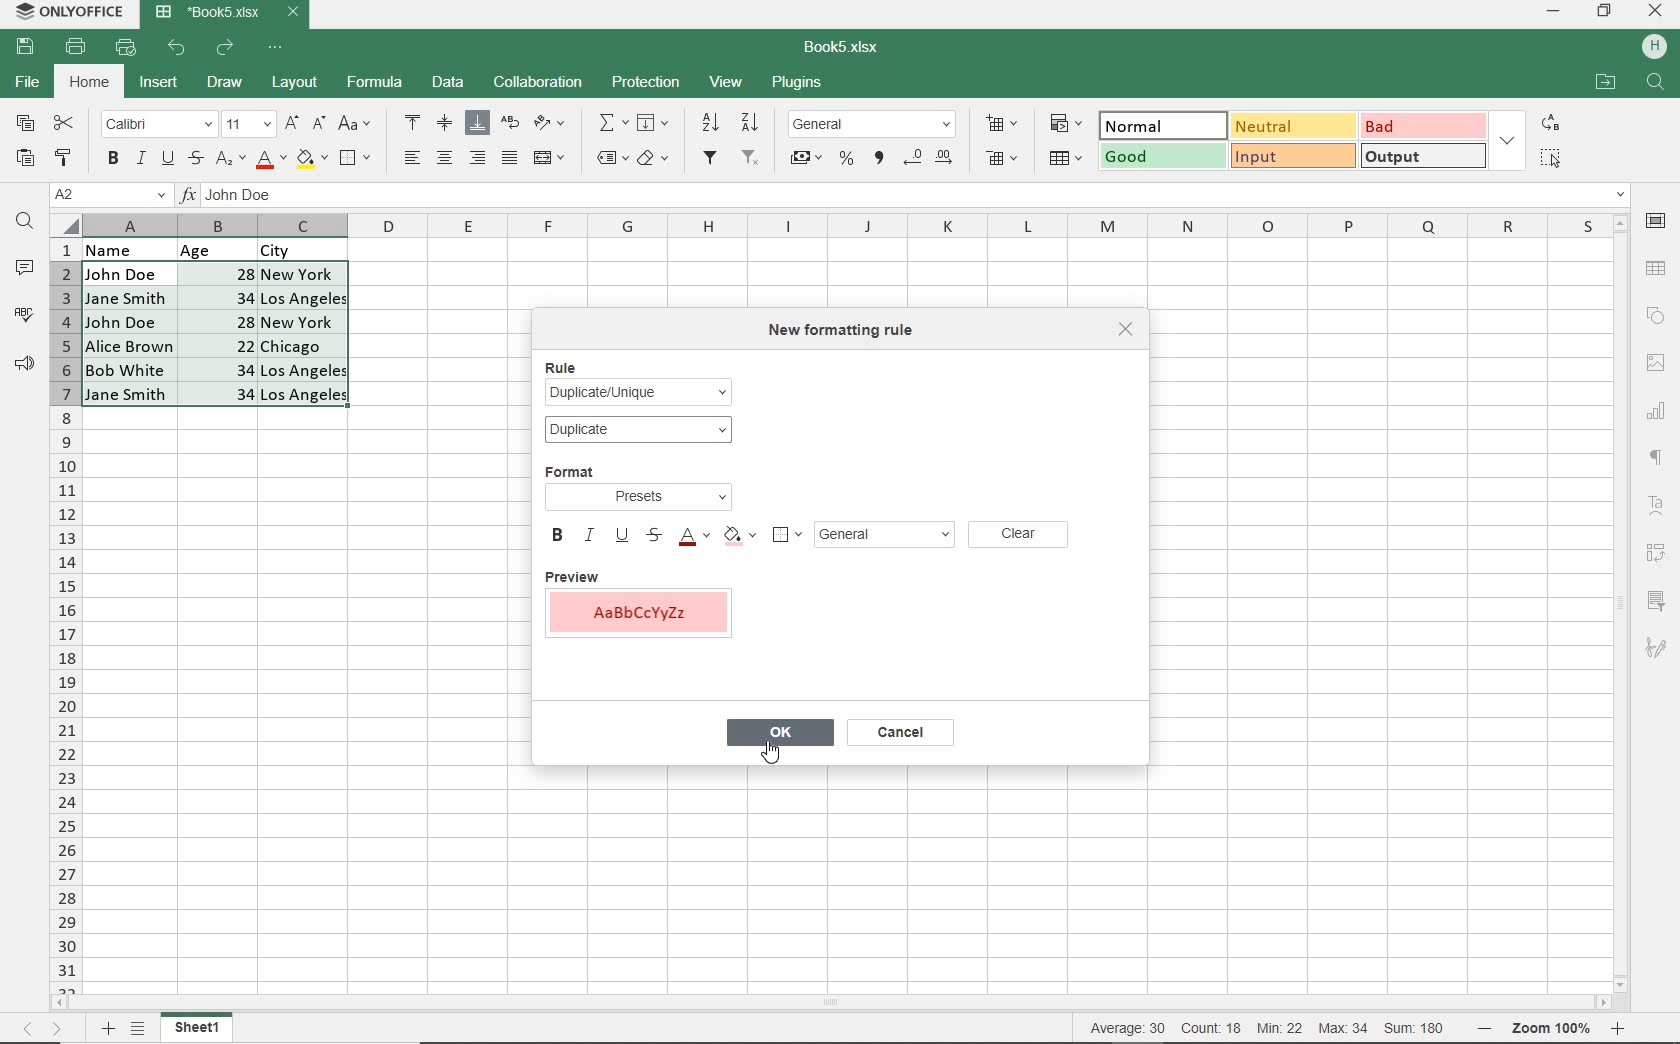  What do you see at coordinates (356, 124) in the screenshot?
I see `CHANGE CASE` at bounding box center [356, 124].